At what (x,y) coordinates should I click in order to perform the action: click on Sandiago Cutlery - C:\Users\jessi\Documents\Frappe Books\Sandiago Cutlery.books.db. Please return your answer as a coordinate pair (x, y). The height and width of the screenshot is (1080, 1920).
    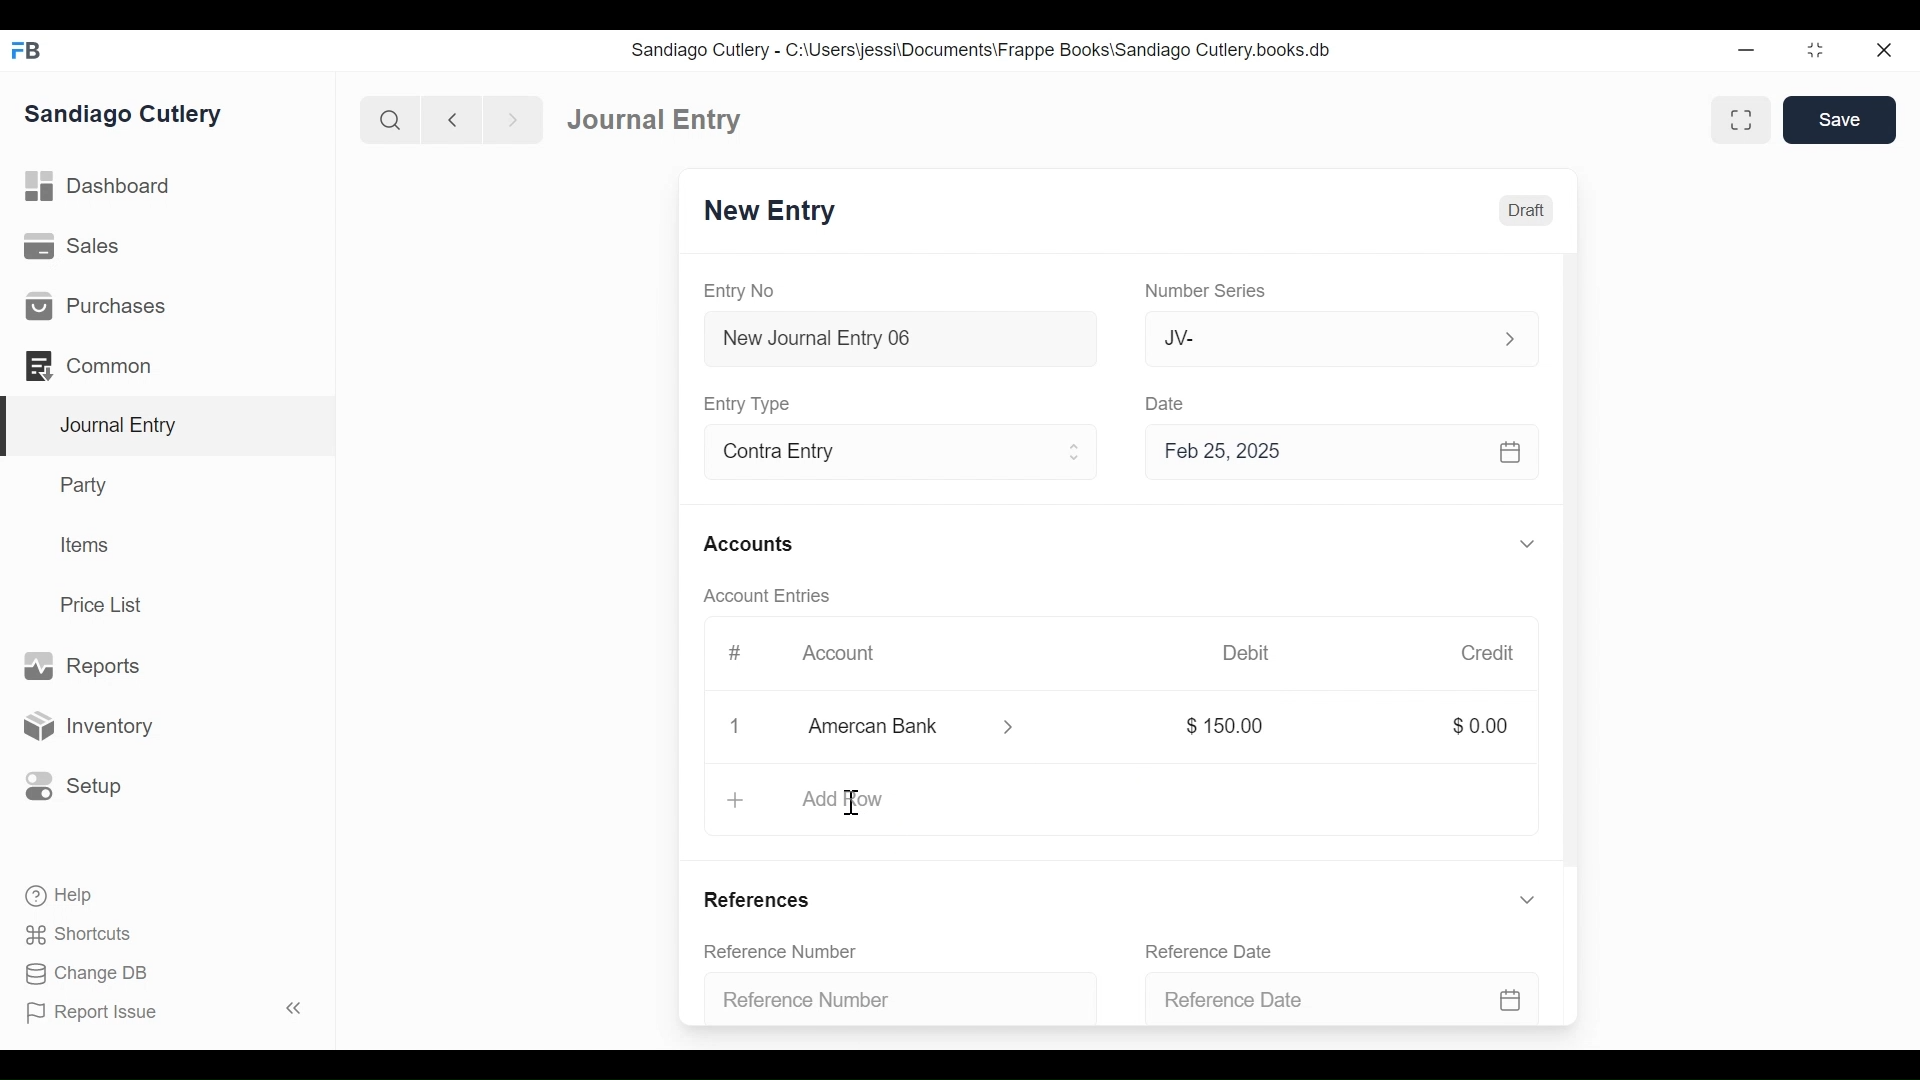
    Looking at the image, I should click on (982, 50).